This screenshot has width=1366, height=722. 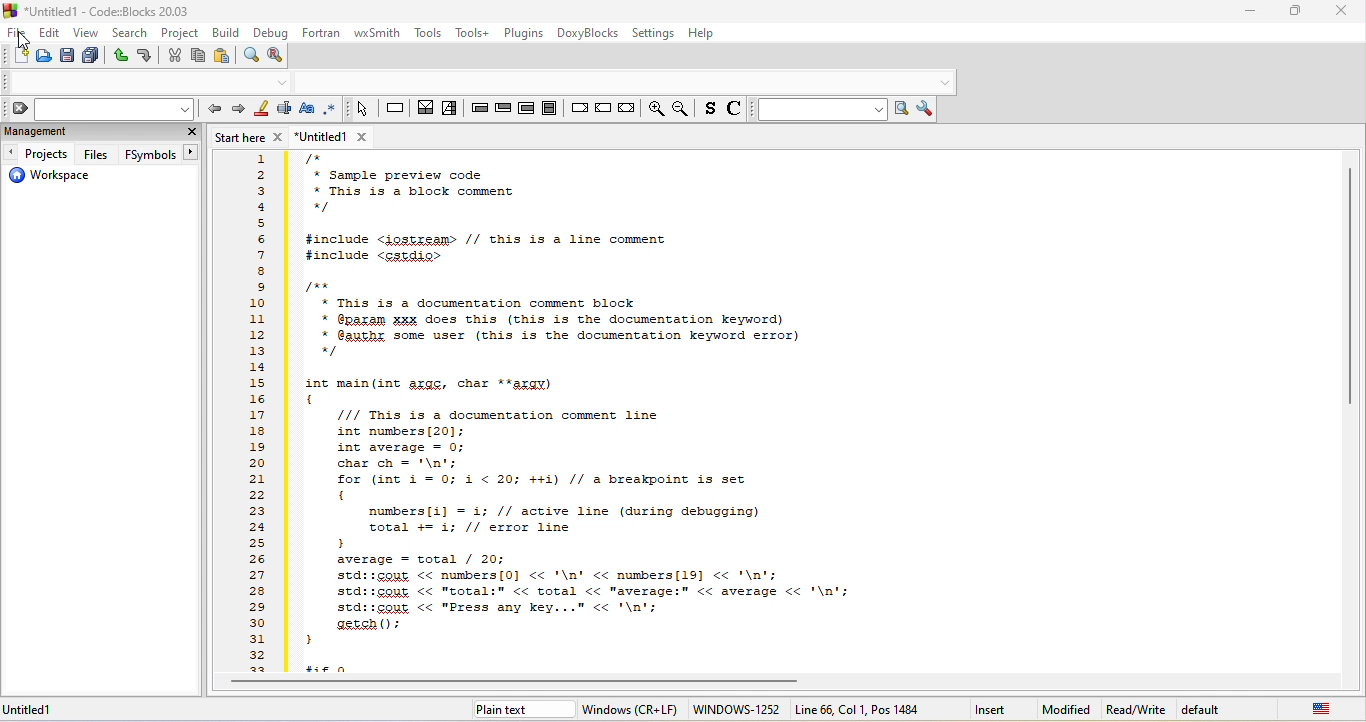 I want to click on fortran, so click(x=322, y=32).